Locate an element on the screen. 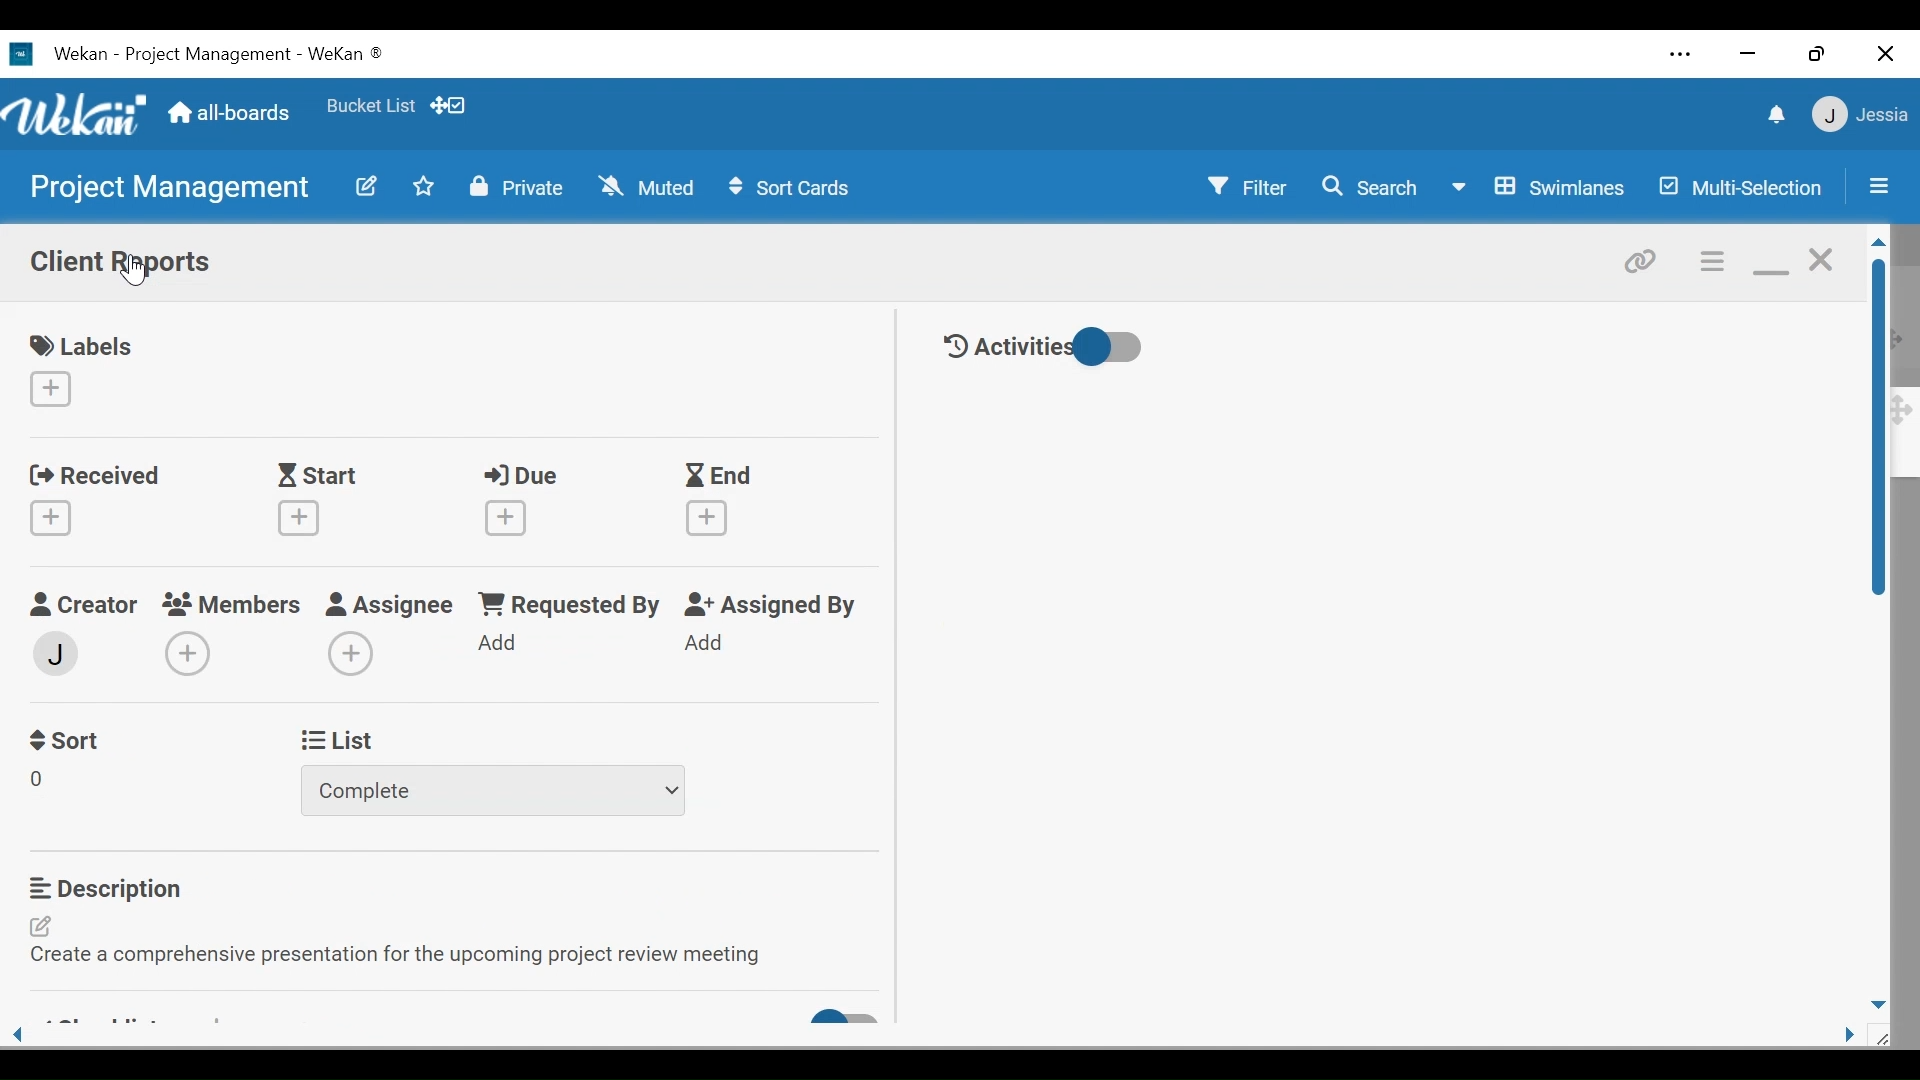 This screenshot has height=1080, width=1920. Create Due date is located at coordinates (502, 515).